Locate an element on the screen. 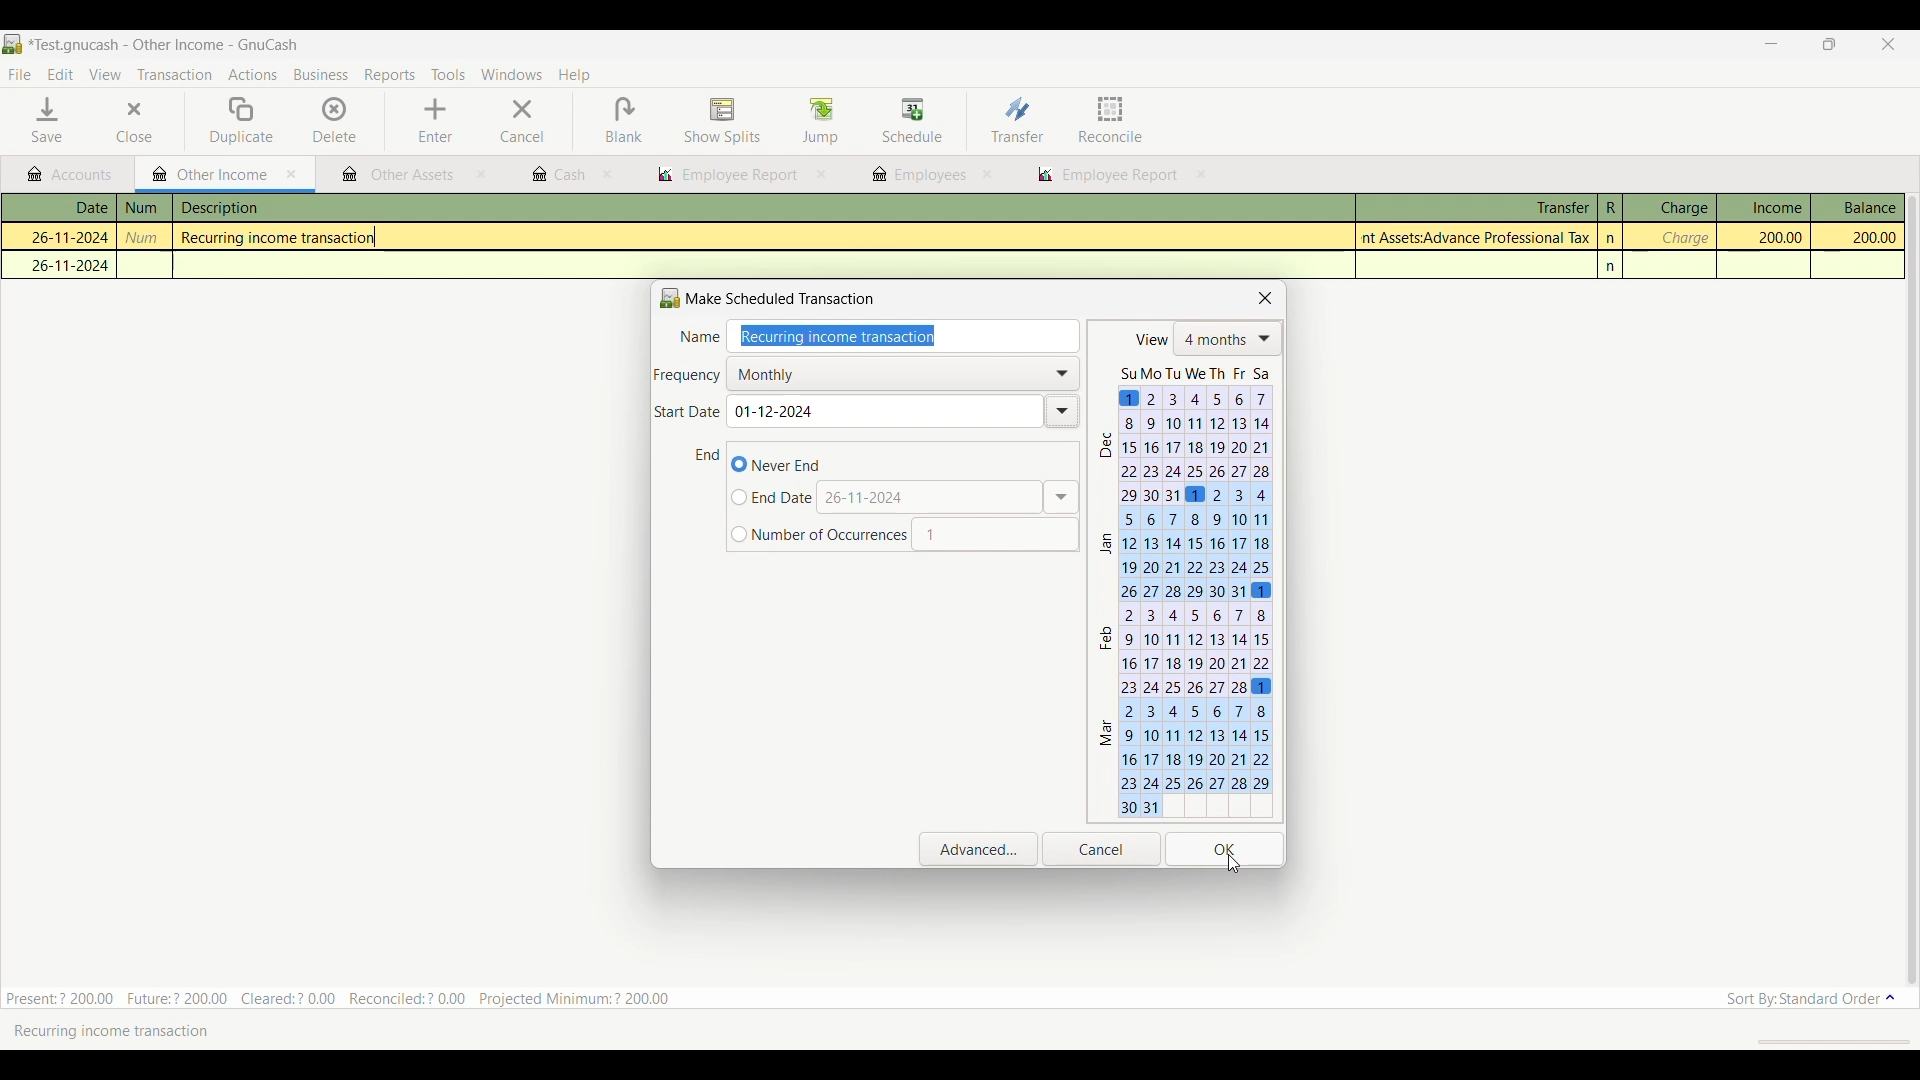 The height and width of the screenshot is (1080, 1920). Delete is located at coordinates (335, 119).